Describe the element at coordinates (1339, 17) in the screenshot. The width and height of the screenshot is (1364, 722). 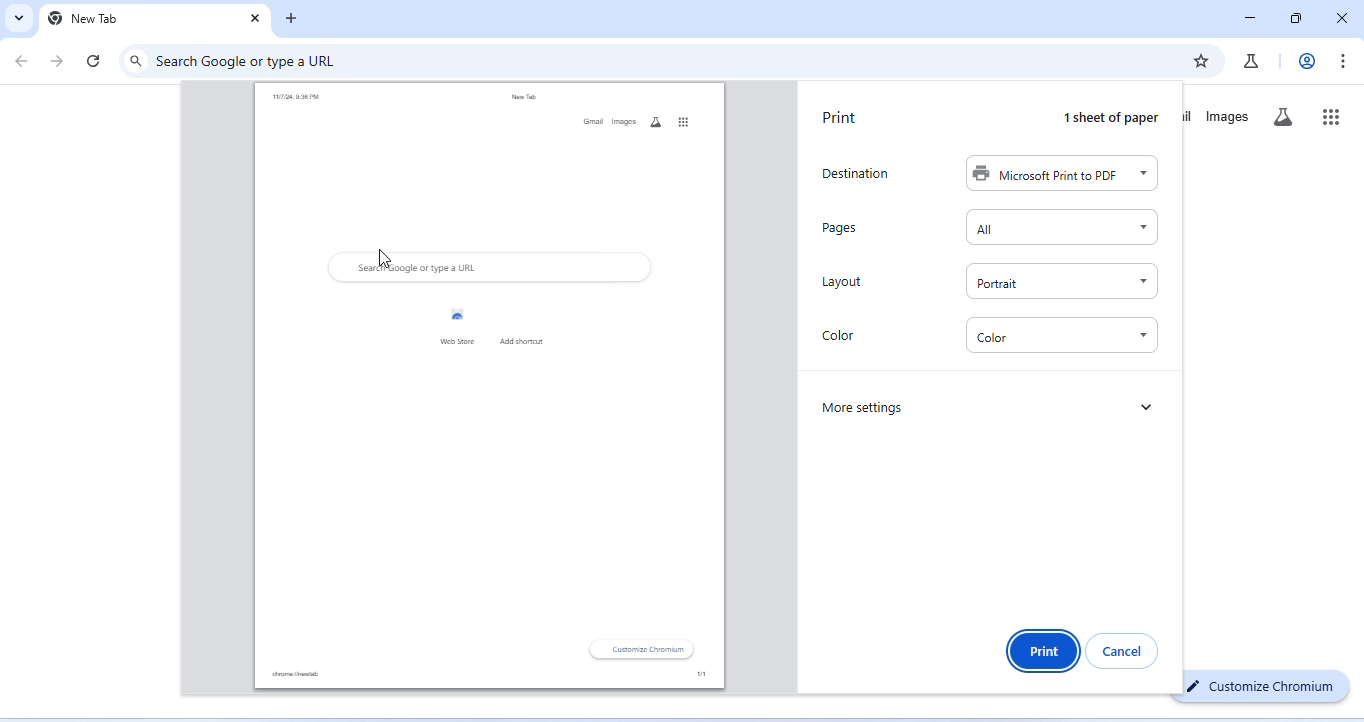
I see `close` at that location.